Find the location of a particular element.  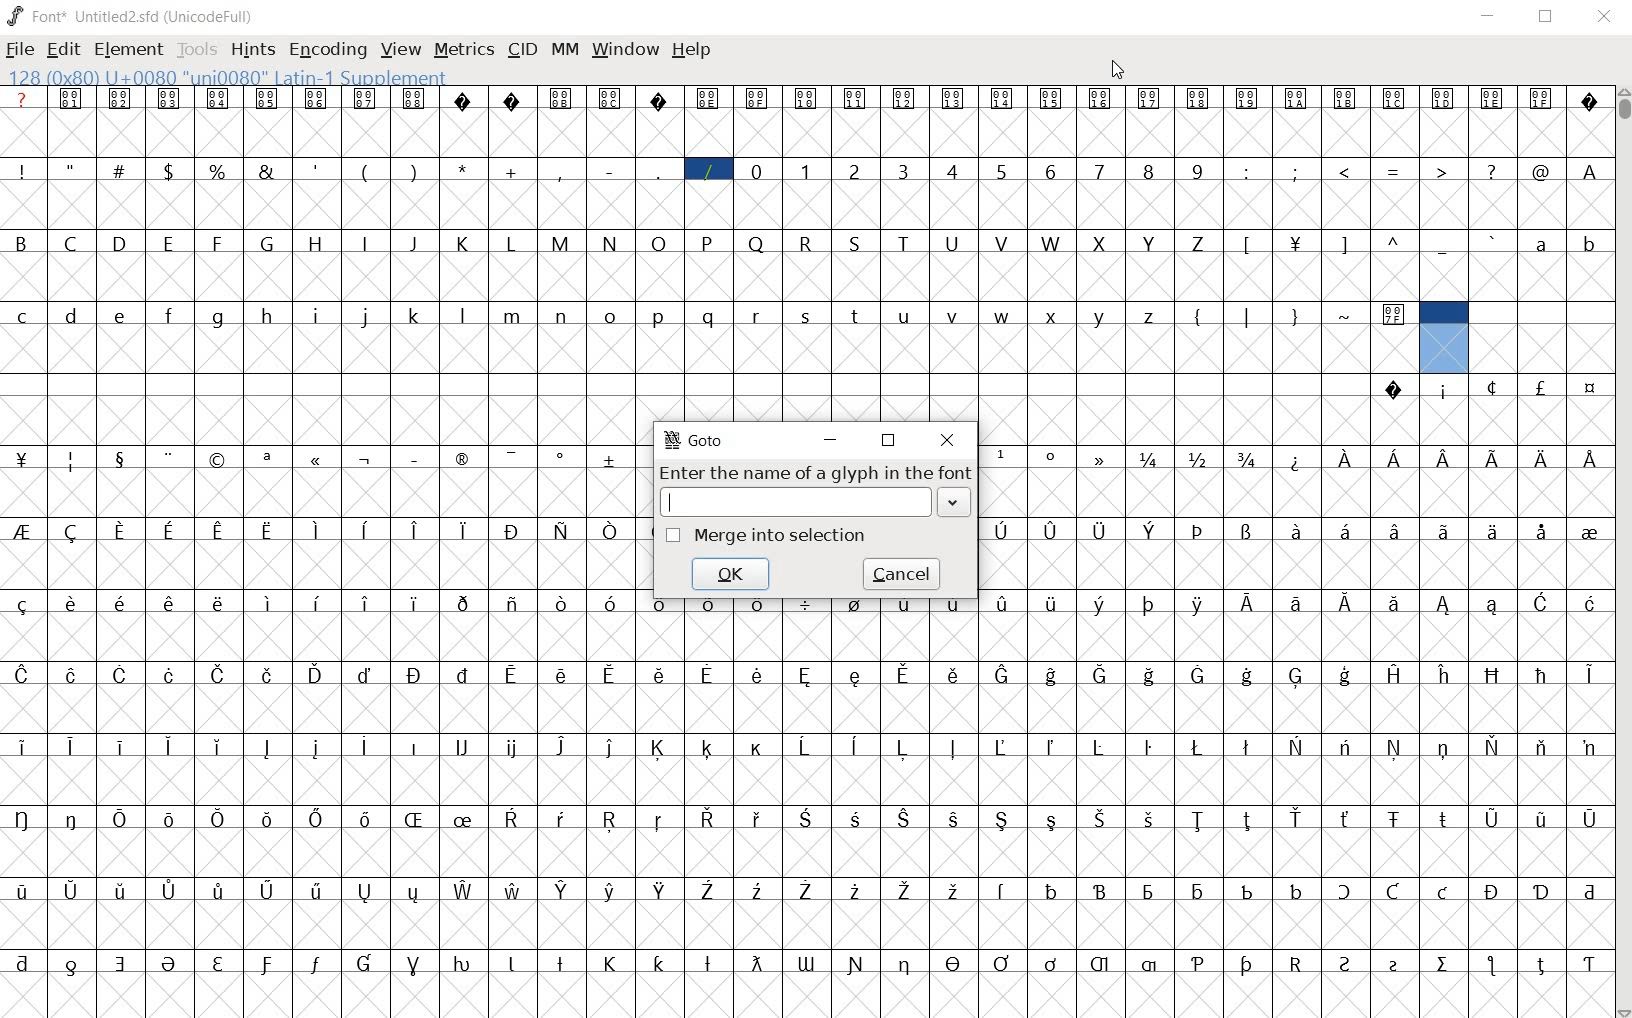

U is located at coordinates (955, 243).